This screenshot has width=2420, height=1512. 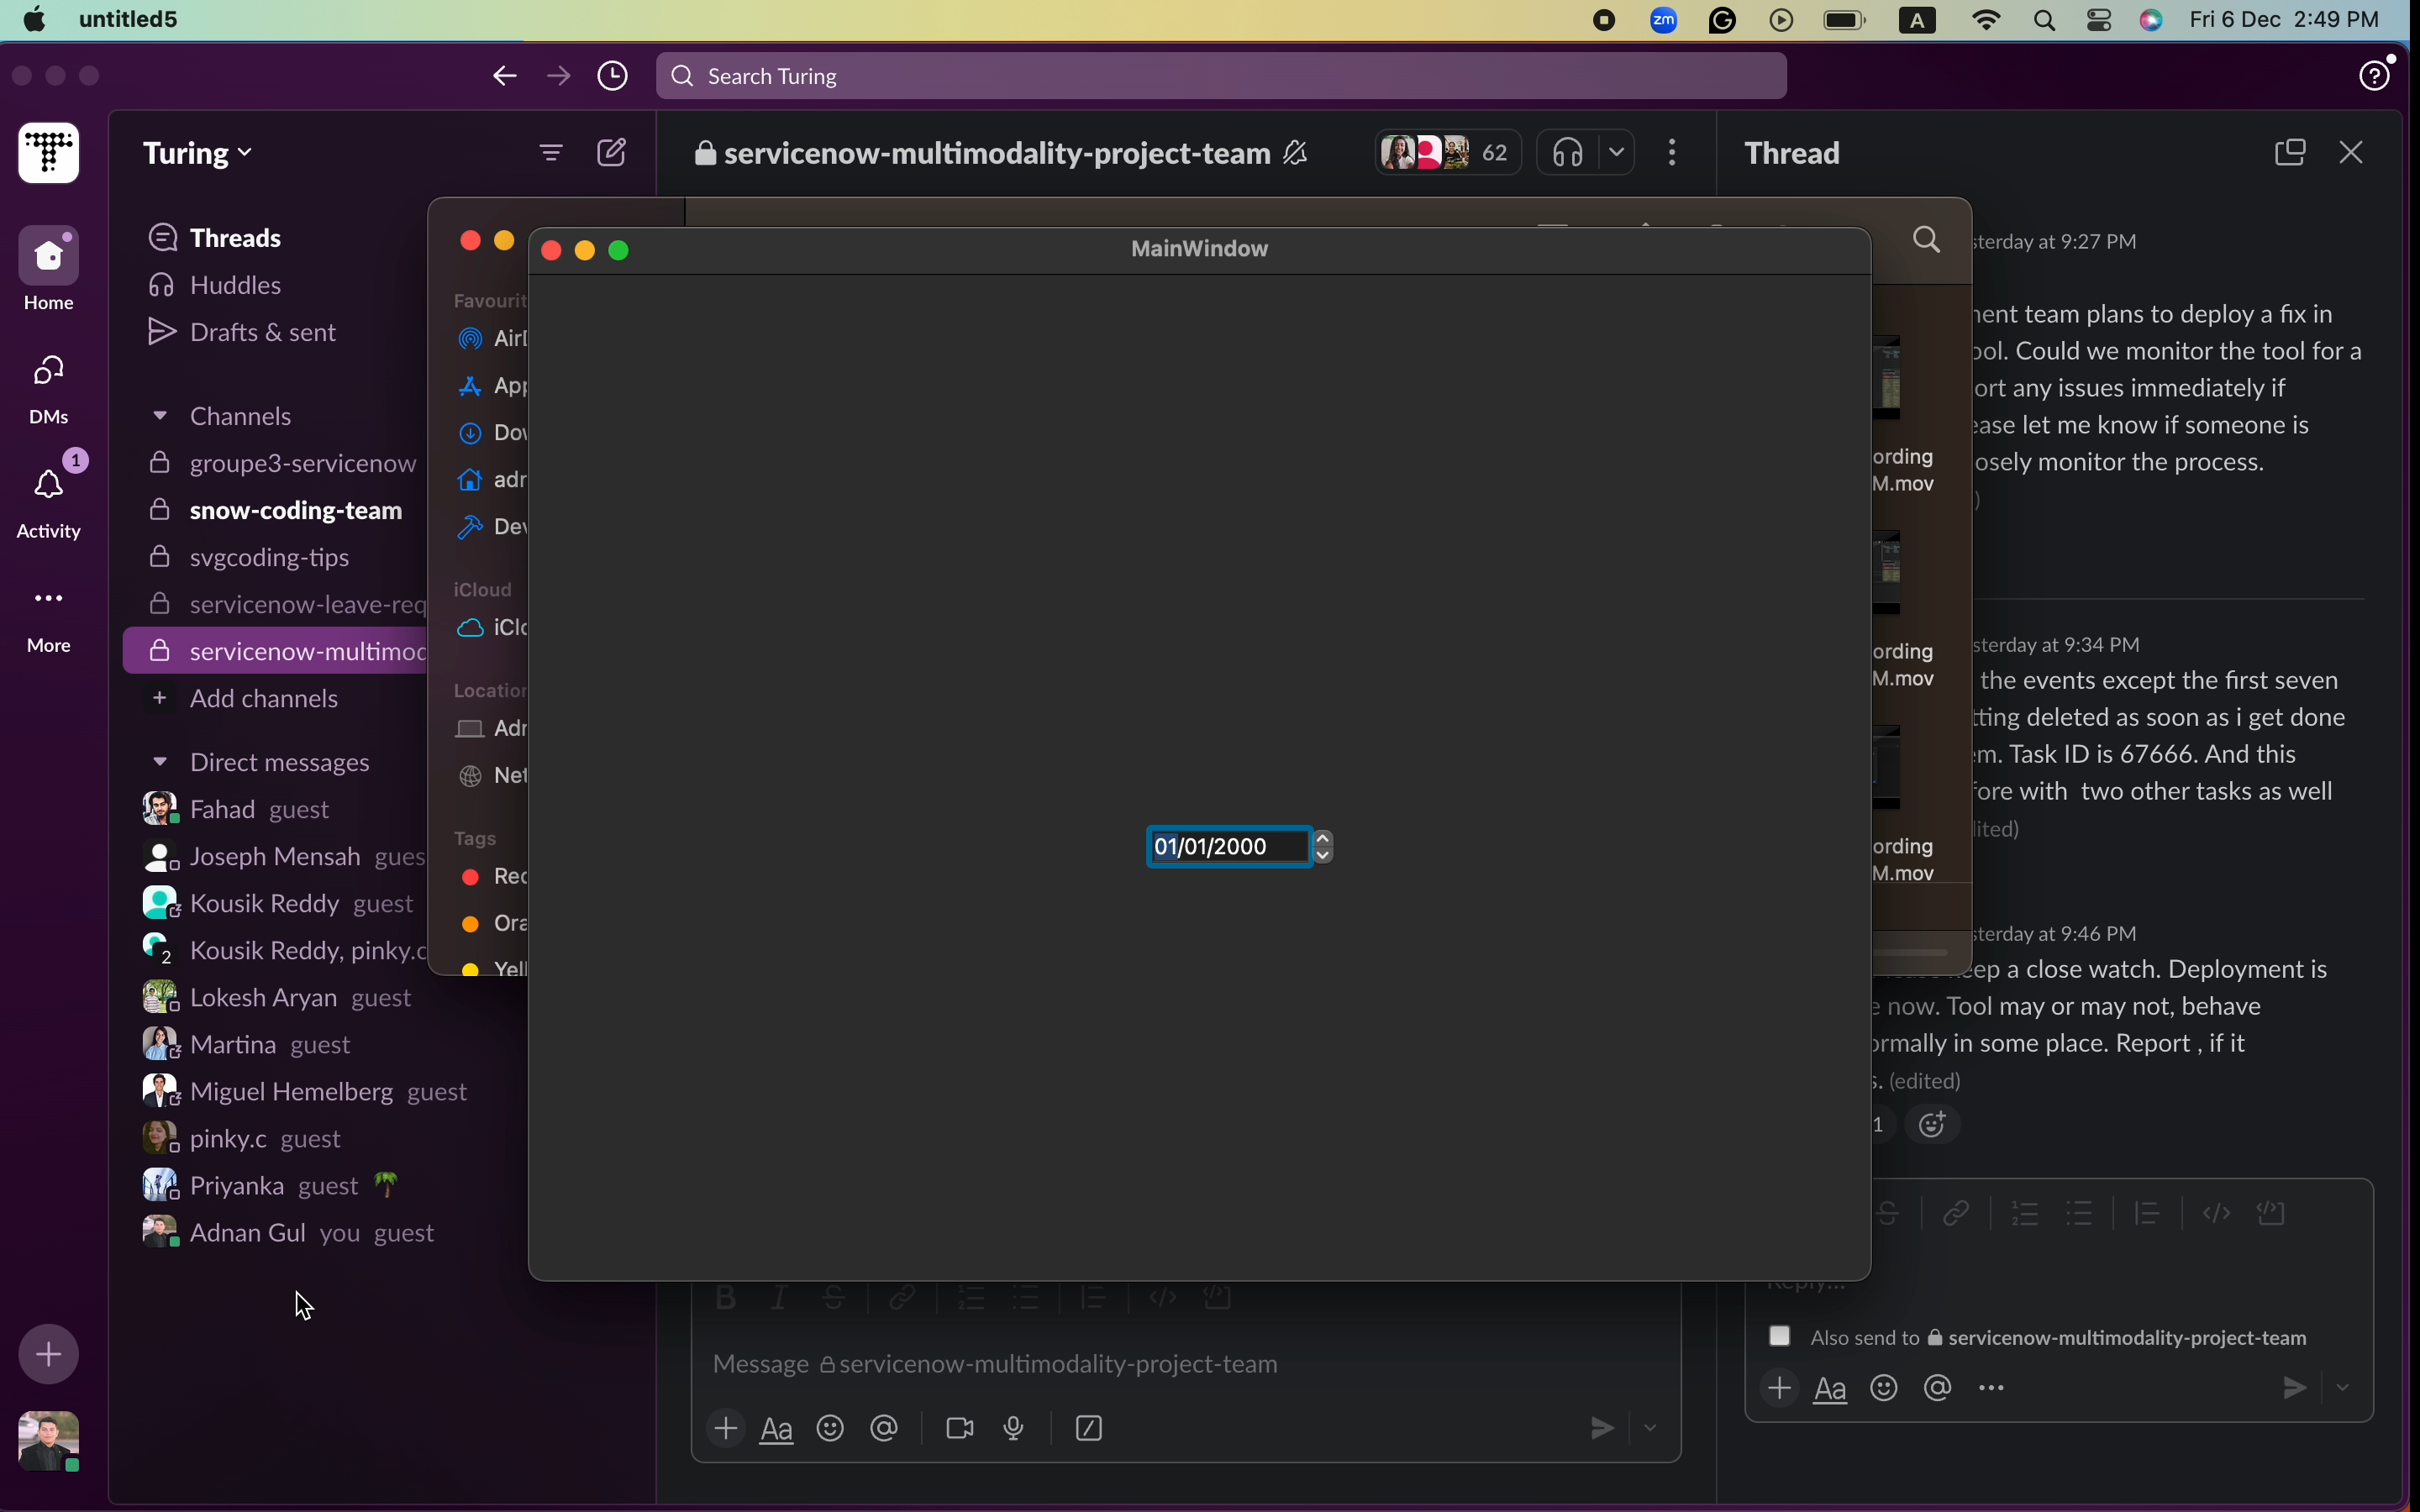 I want to click on minimize, so click(x=56, y=77).